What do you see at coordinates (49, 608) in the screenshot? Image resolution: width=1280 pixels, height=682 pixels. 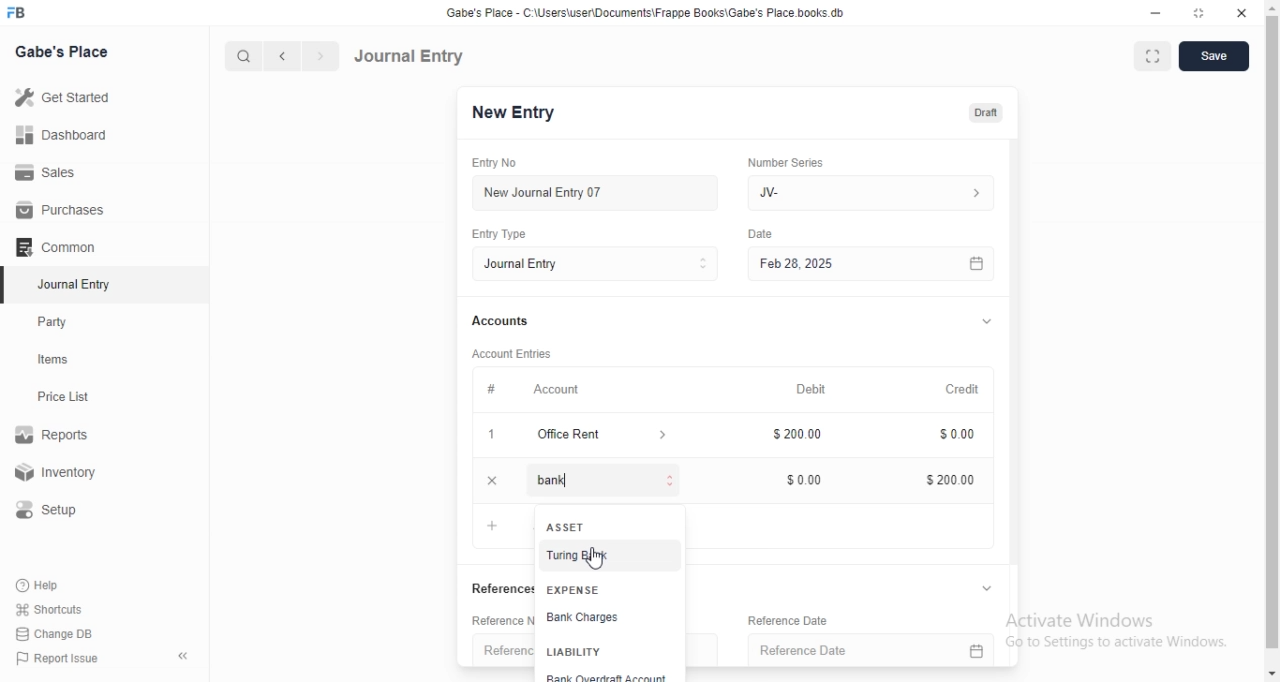 I see `Shortcuts` at bounding box center [49, 608].